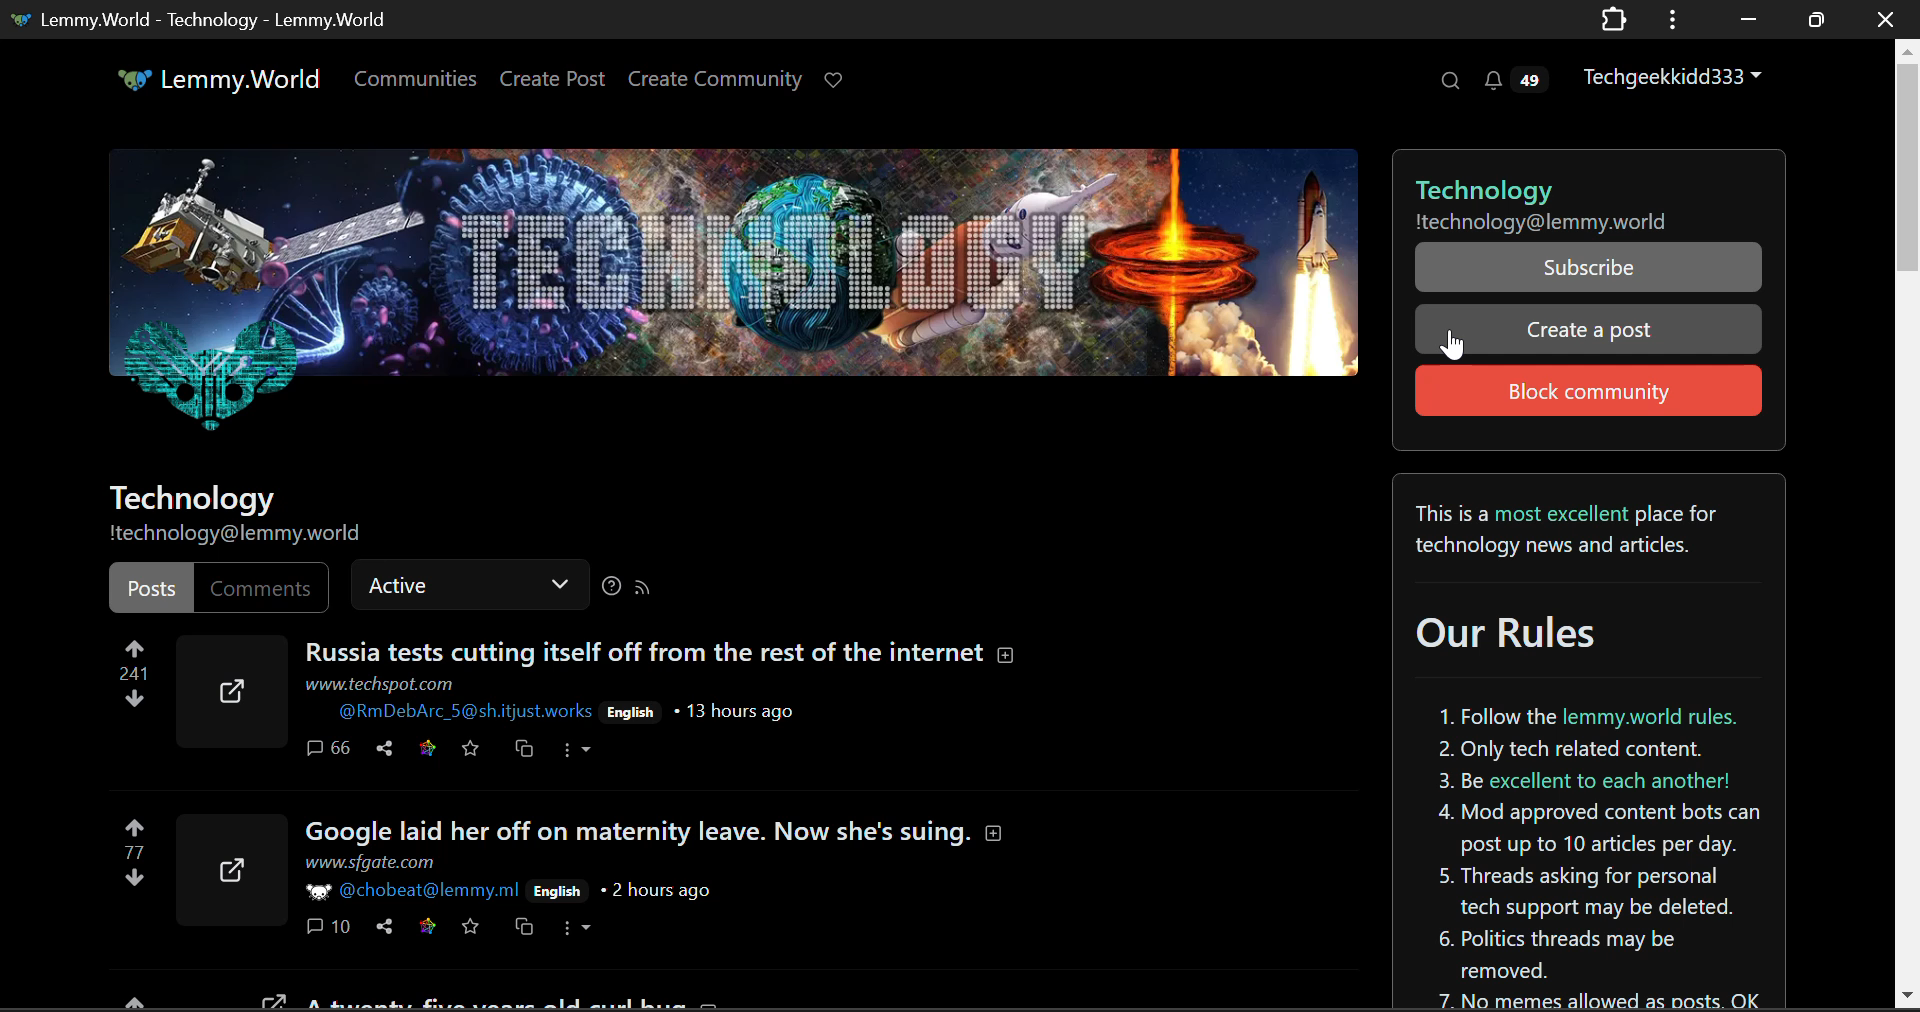 Image resolution: width=1920 pixels, height=1012 pixels. What do you see at coordinates (203, 21) in the screenshot?
I see `Lemmy.World - Technology - Lemmy.World` at bounding box center [203, 21].